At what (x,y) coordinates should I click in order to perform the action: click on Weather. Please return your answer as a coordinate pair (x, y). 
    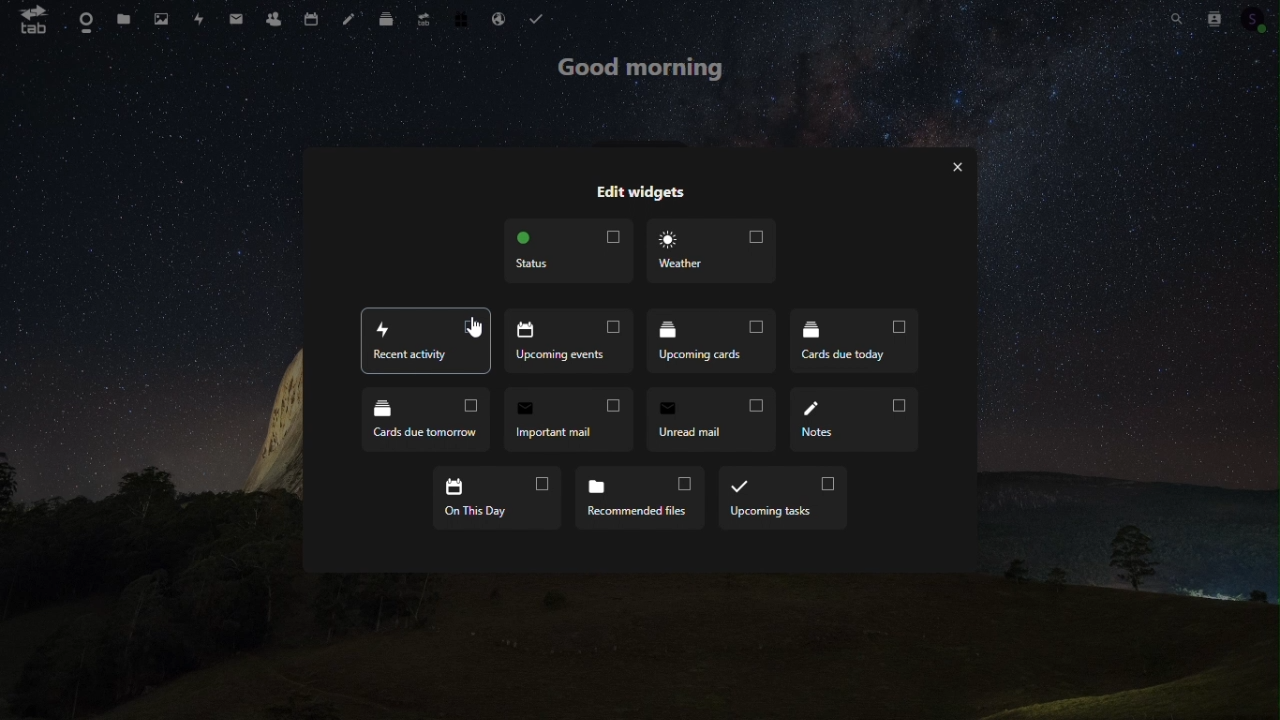
    Looking at the image, I should click on (710, 251).